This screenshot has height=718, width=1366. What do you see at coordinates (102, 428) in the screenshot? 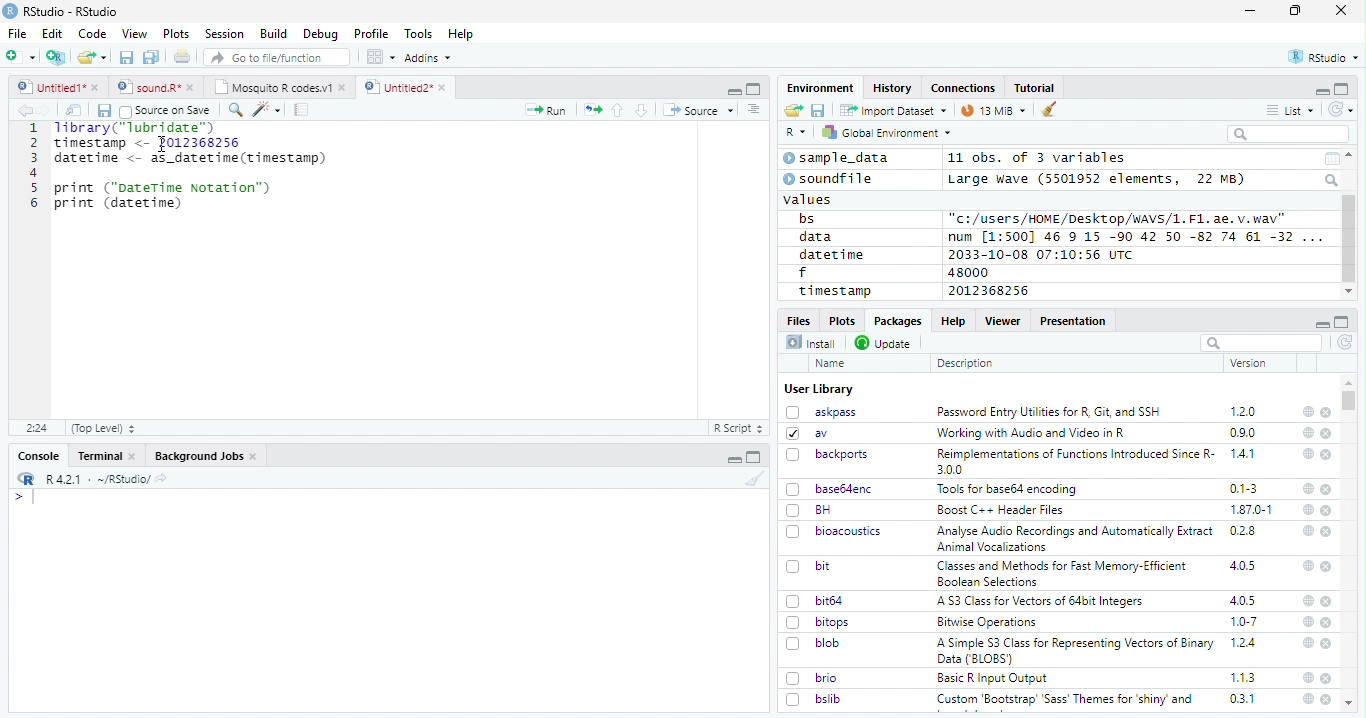
I see `(Top Level)` at bounding box center [102, 428].